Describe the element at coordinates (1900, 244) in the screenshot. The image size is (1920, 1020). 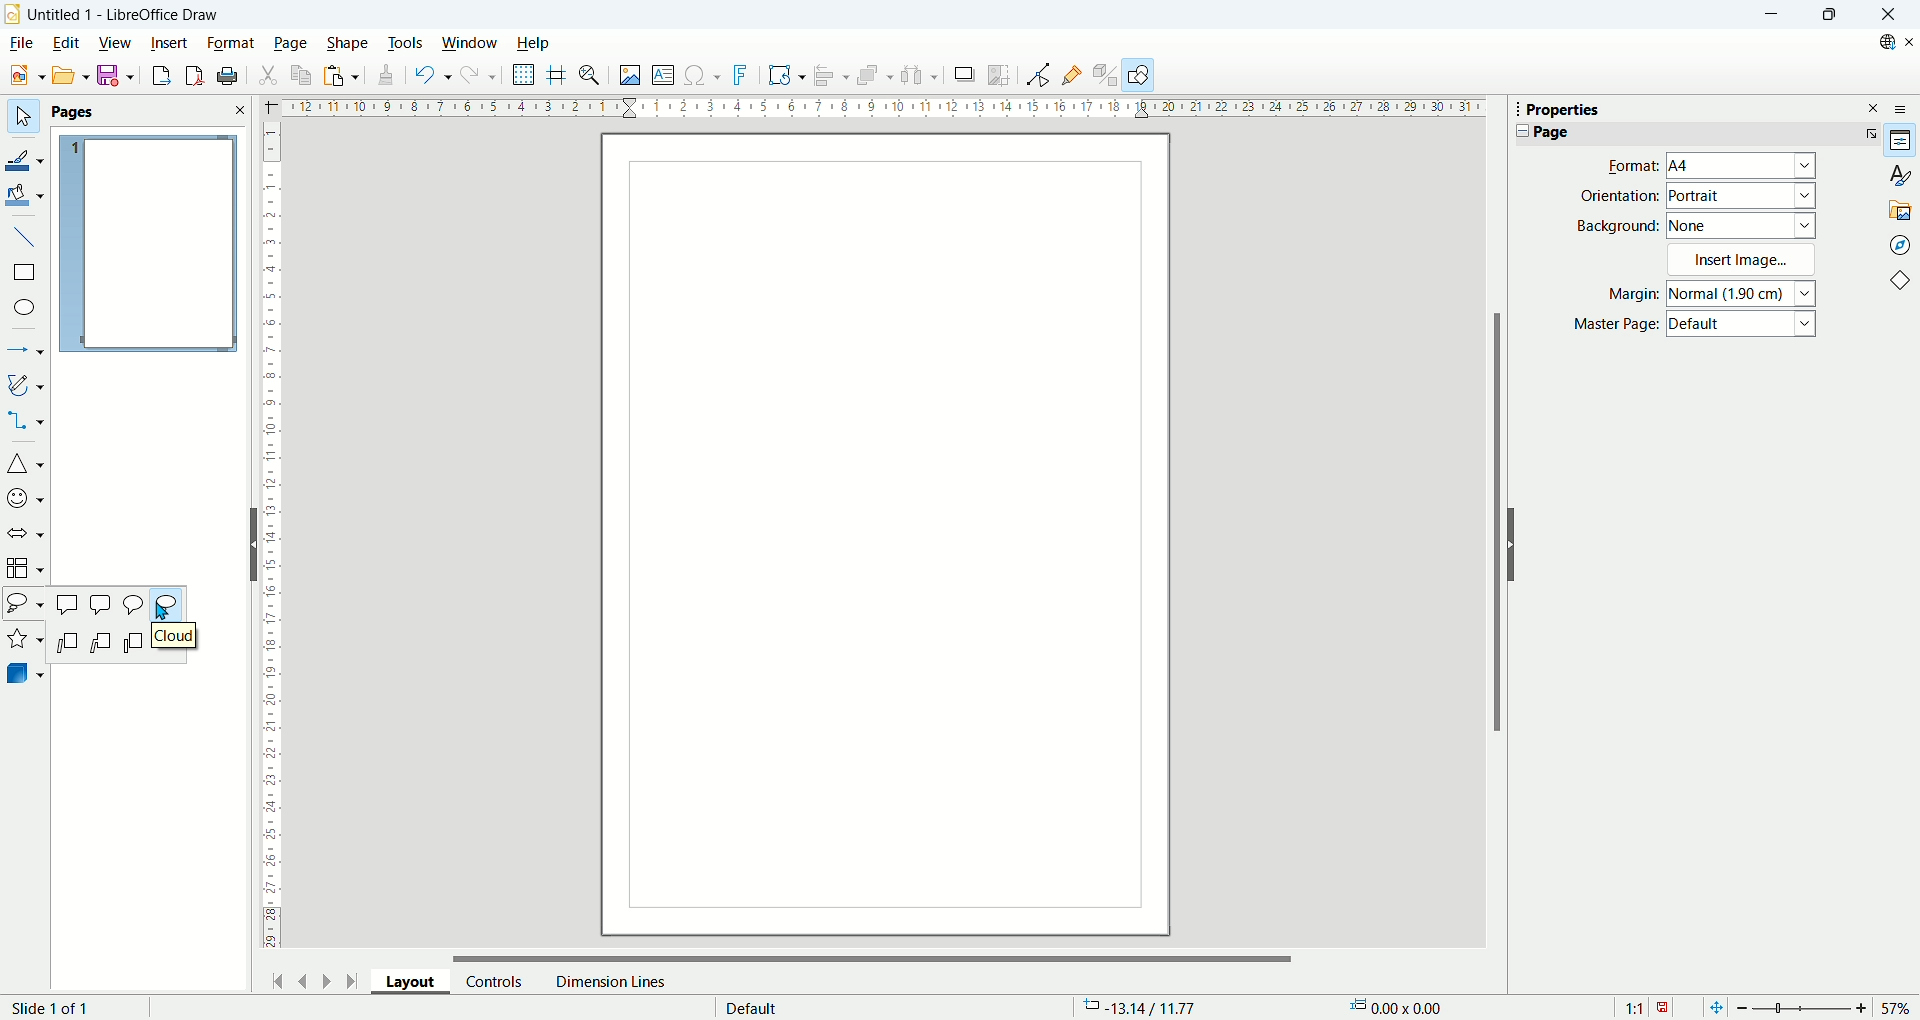
I see `Navigator` at that location.